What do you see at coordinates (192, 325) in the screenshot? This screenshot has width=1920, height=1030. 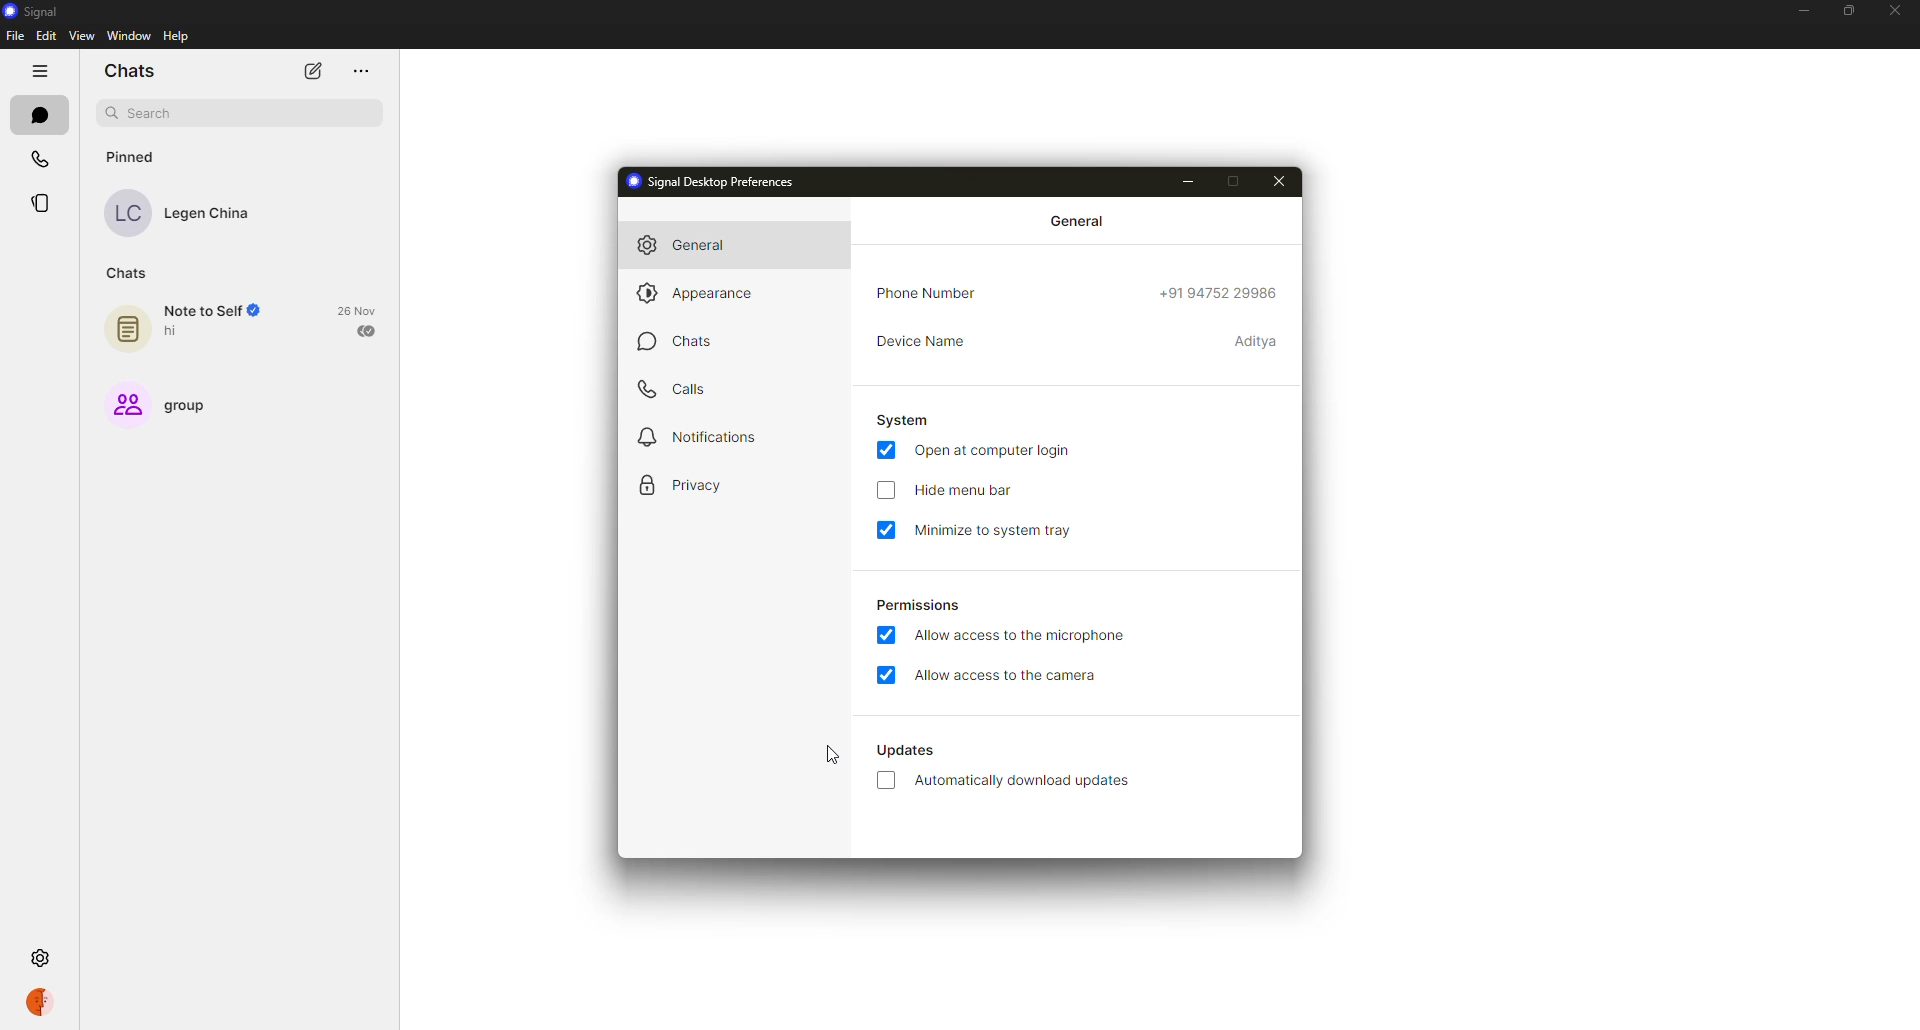 I see `note to self` at bounding box center [192, 325].